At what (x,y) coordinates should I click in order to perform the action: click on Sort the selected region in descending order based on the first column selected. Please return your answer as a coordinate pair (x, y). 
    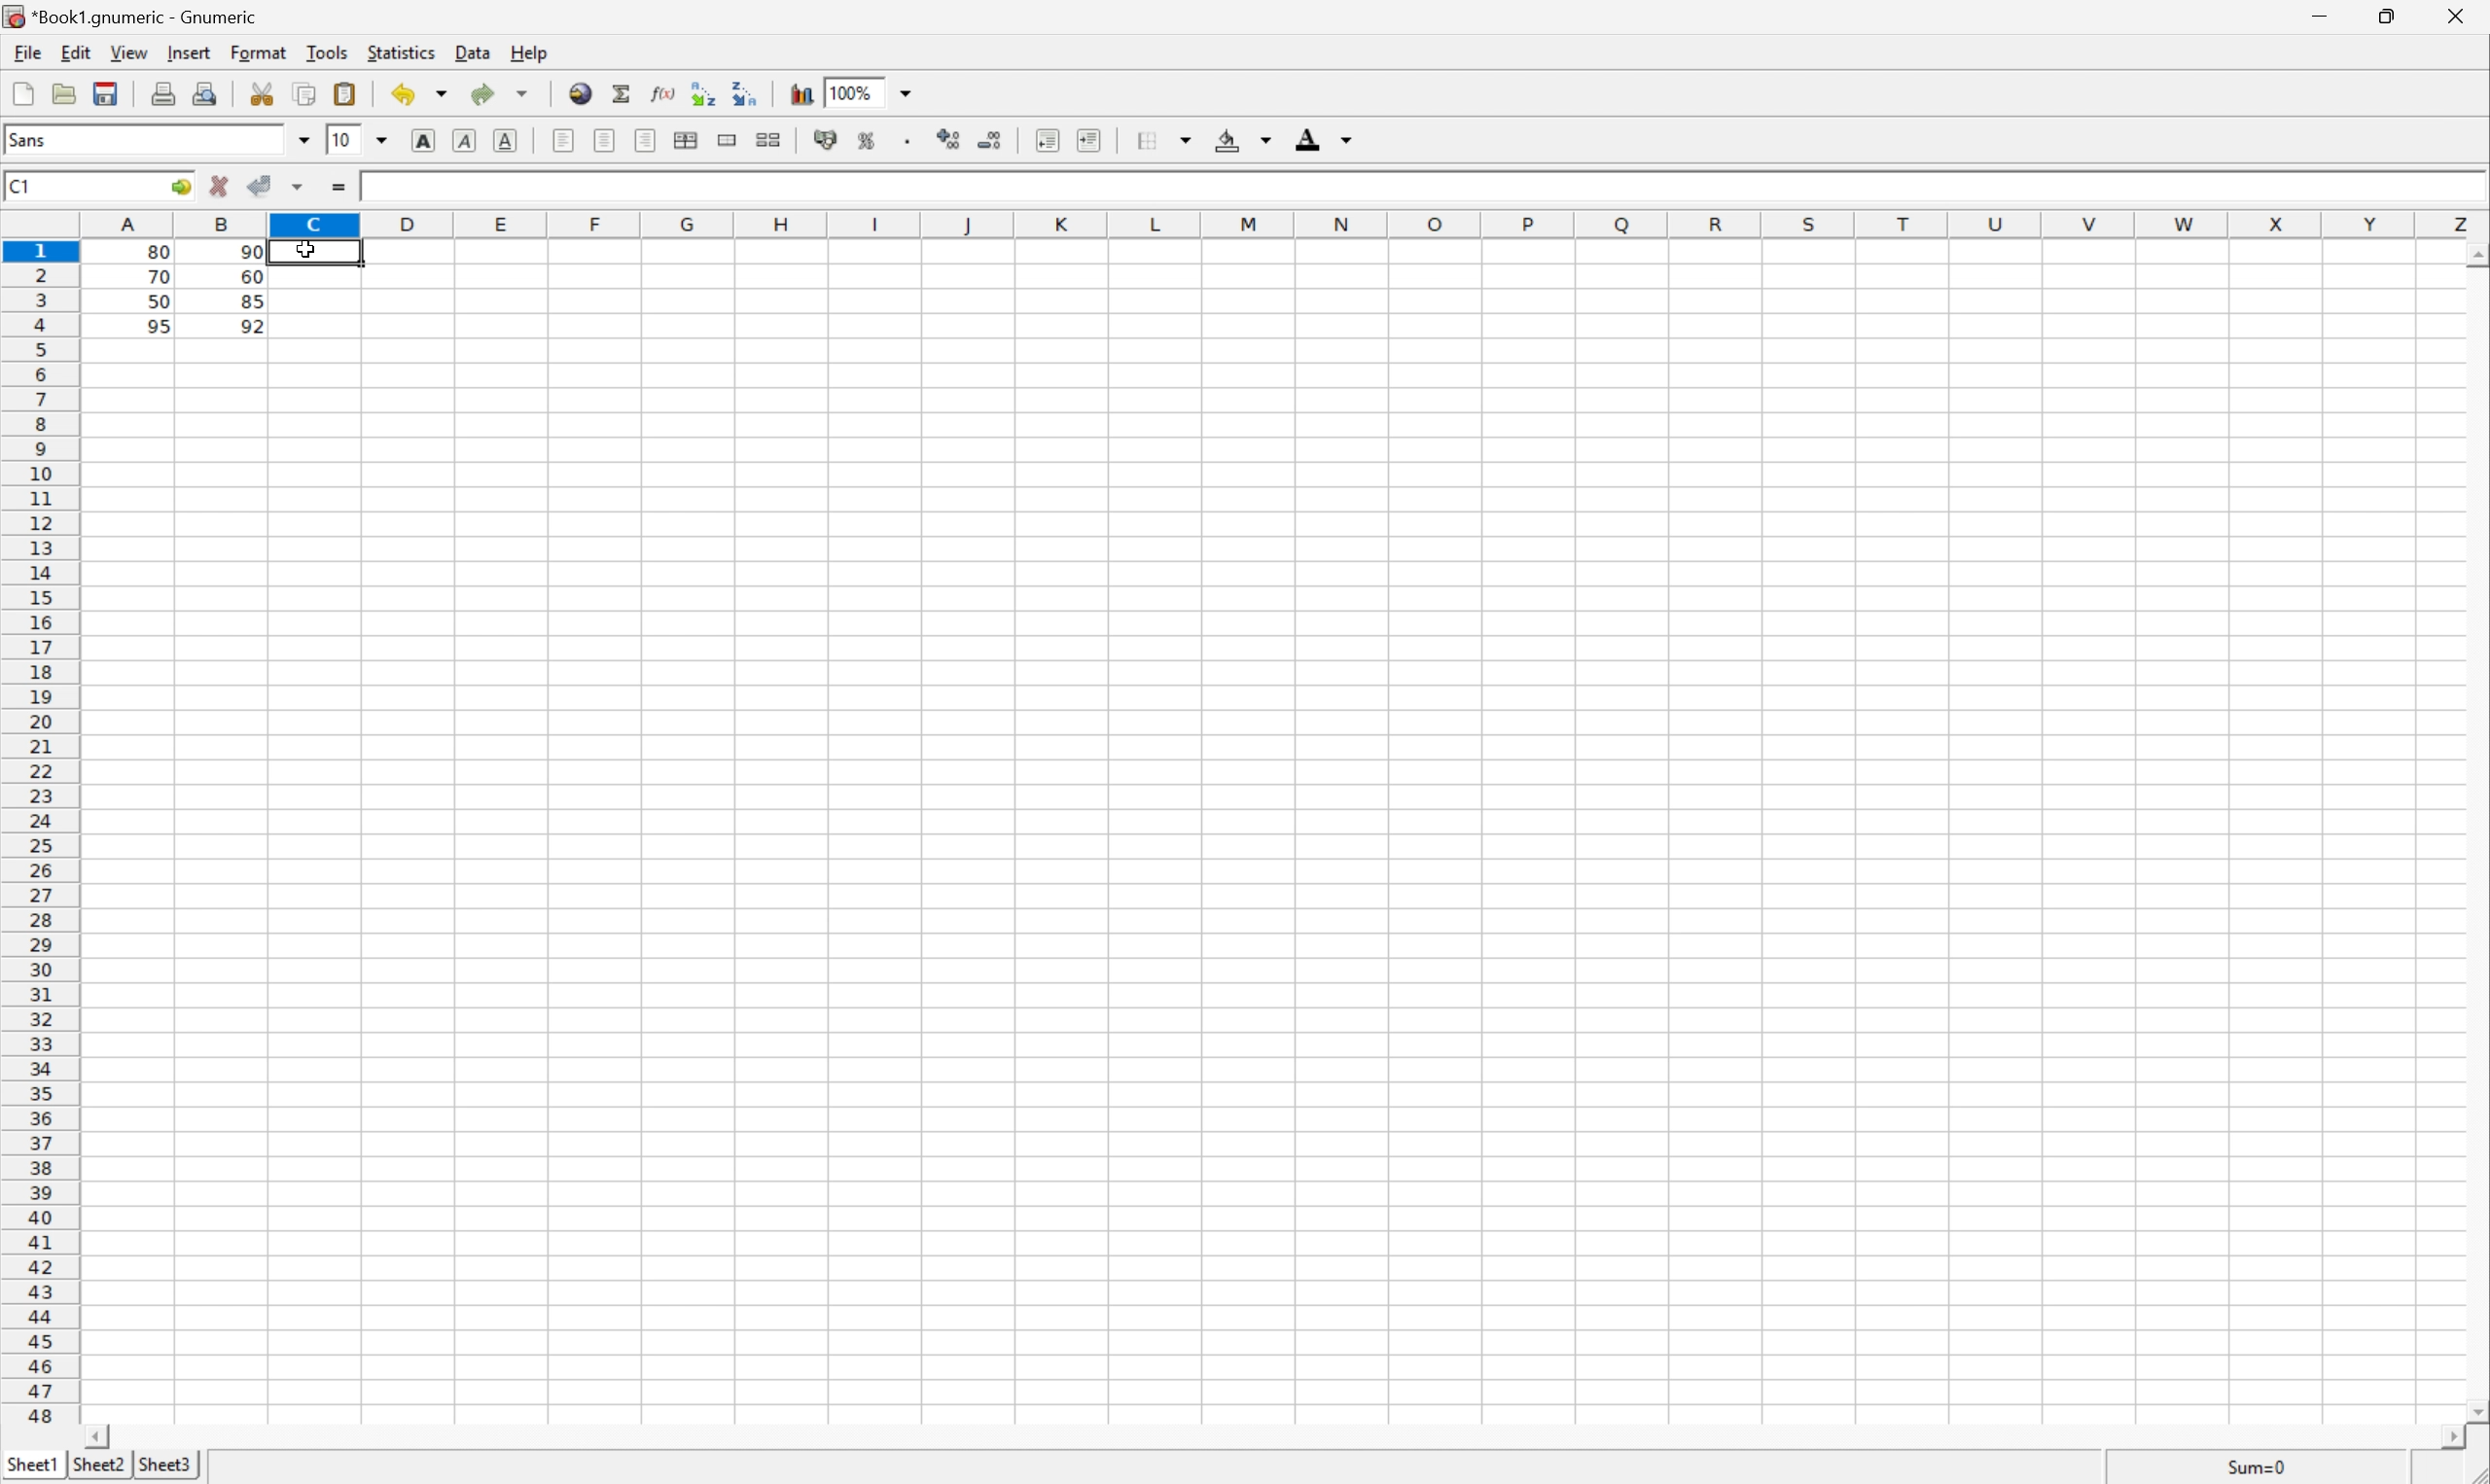
    Looking at the image, I should click on (749, 96).